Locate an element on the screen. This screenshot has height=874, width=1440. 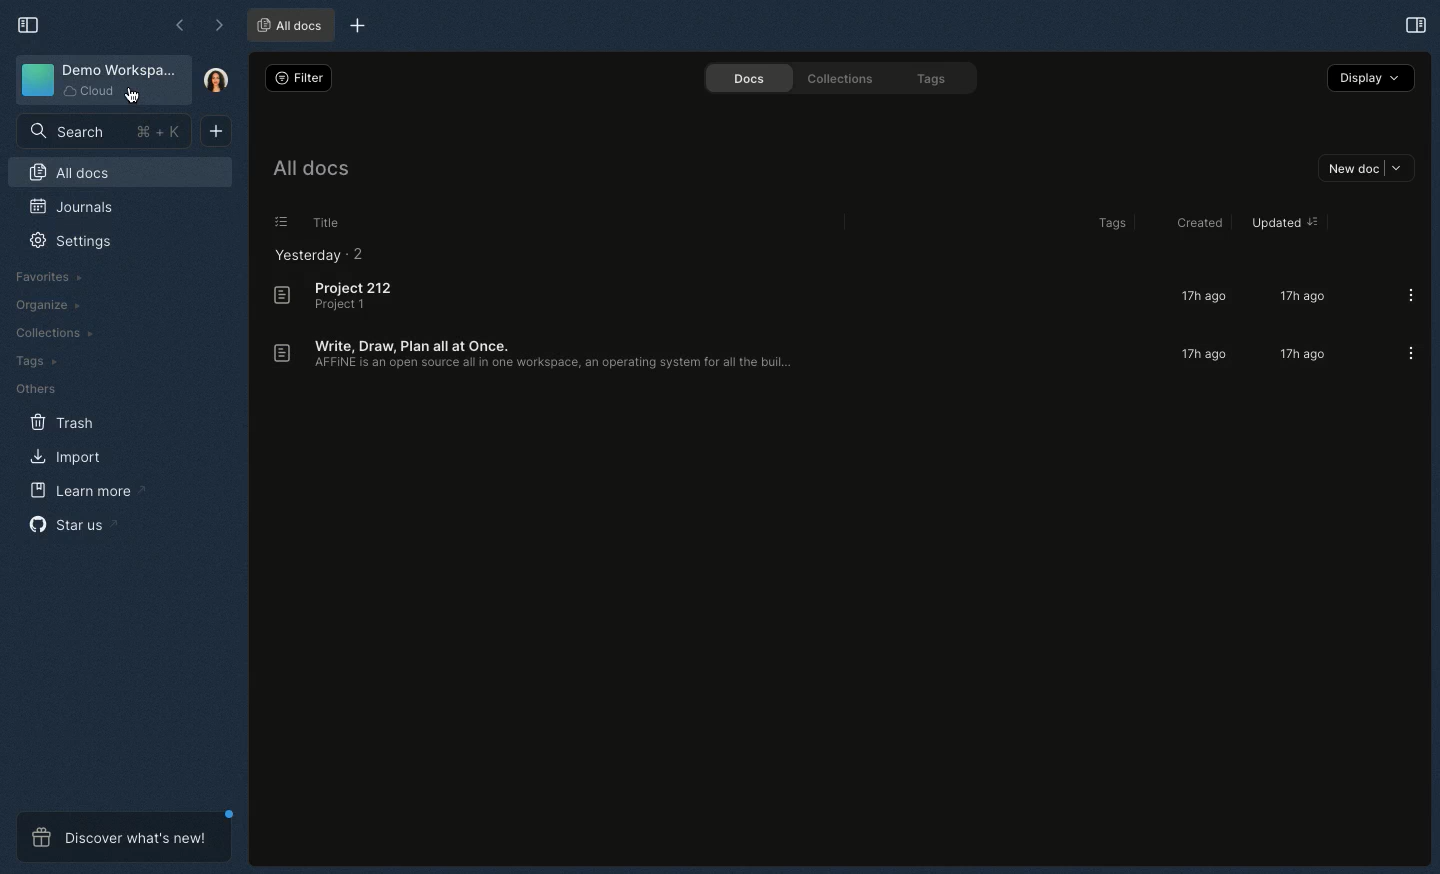
Updated is located at coordinates (1282, 223).